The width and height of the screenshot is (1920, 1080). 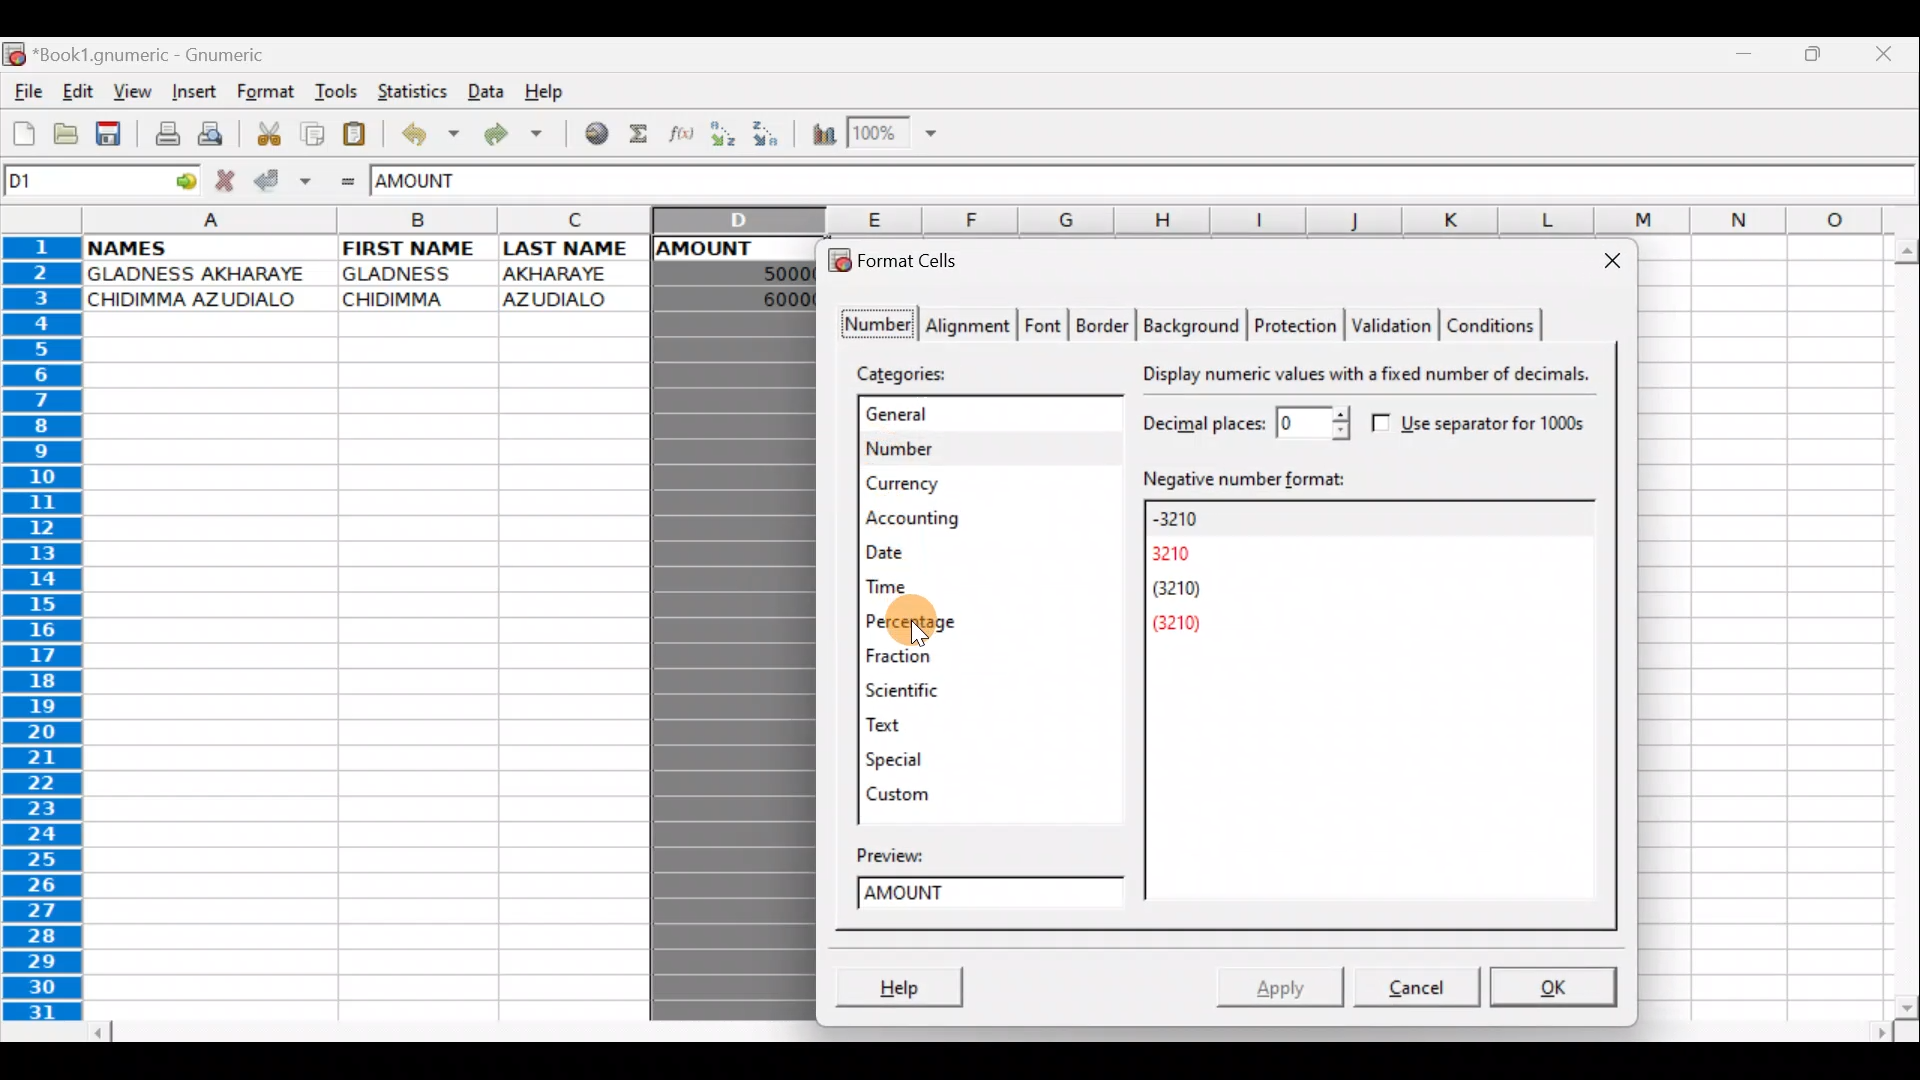 What do you see at coordinates (936, 656) in the screenshot?
I see `Fraction` at bounding box center [936, 656].